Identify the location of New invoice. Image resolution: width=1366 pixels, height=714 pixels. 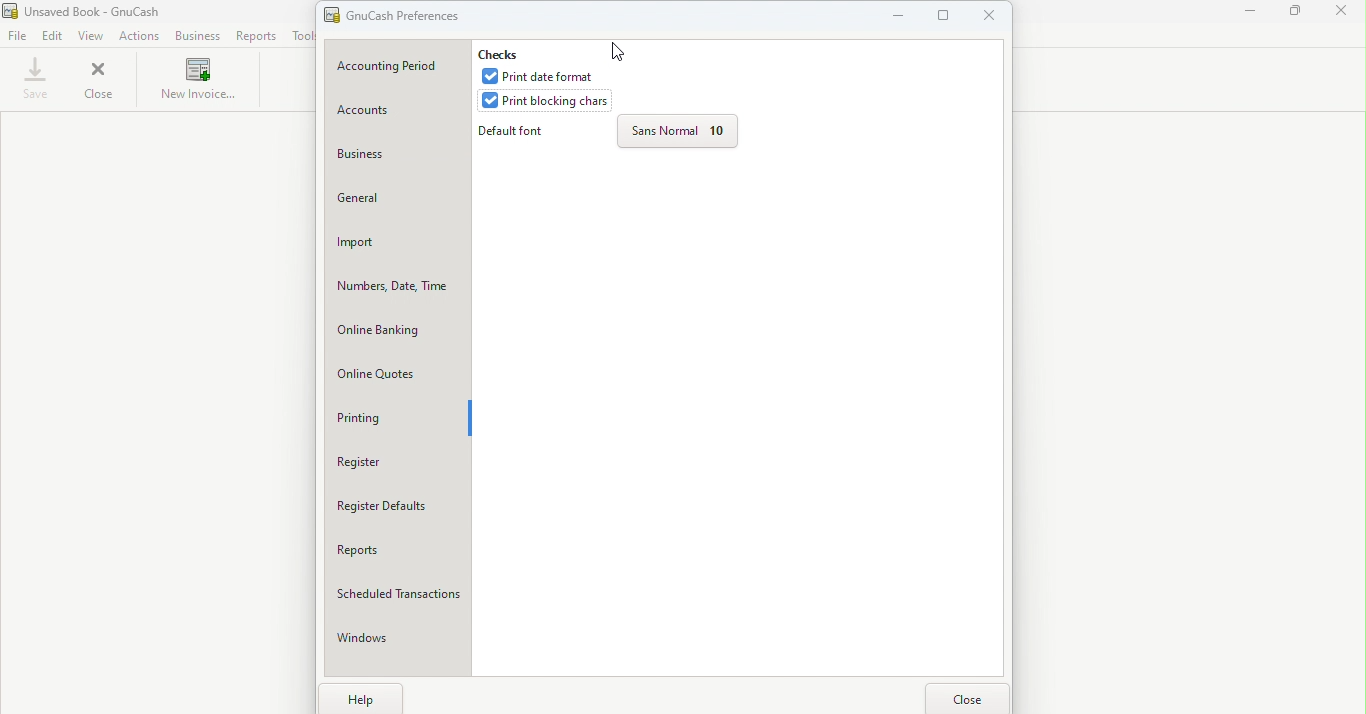
(198, 82).